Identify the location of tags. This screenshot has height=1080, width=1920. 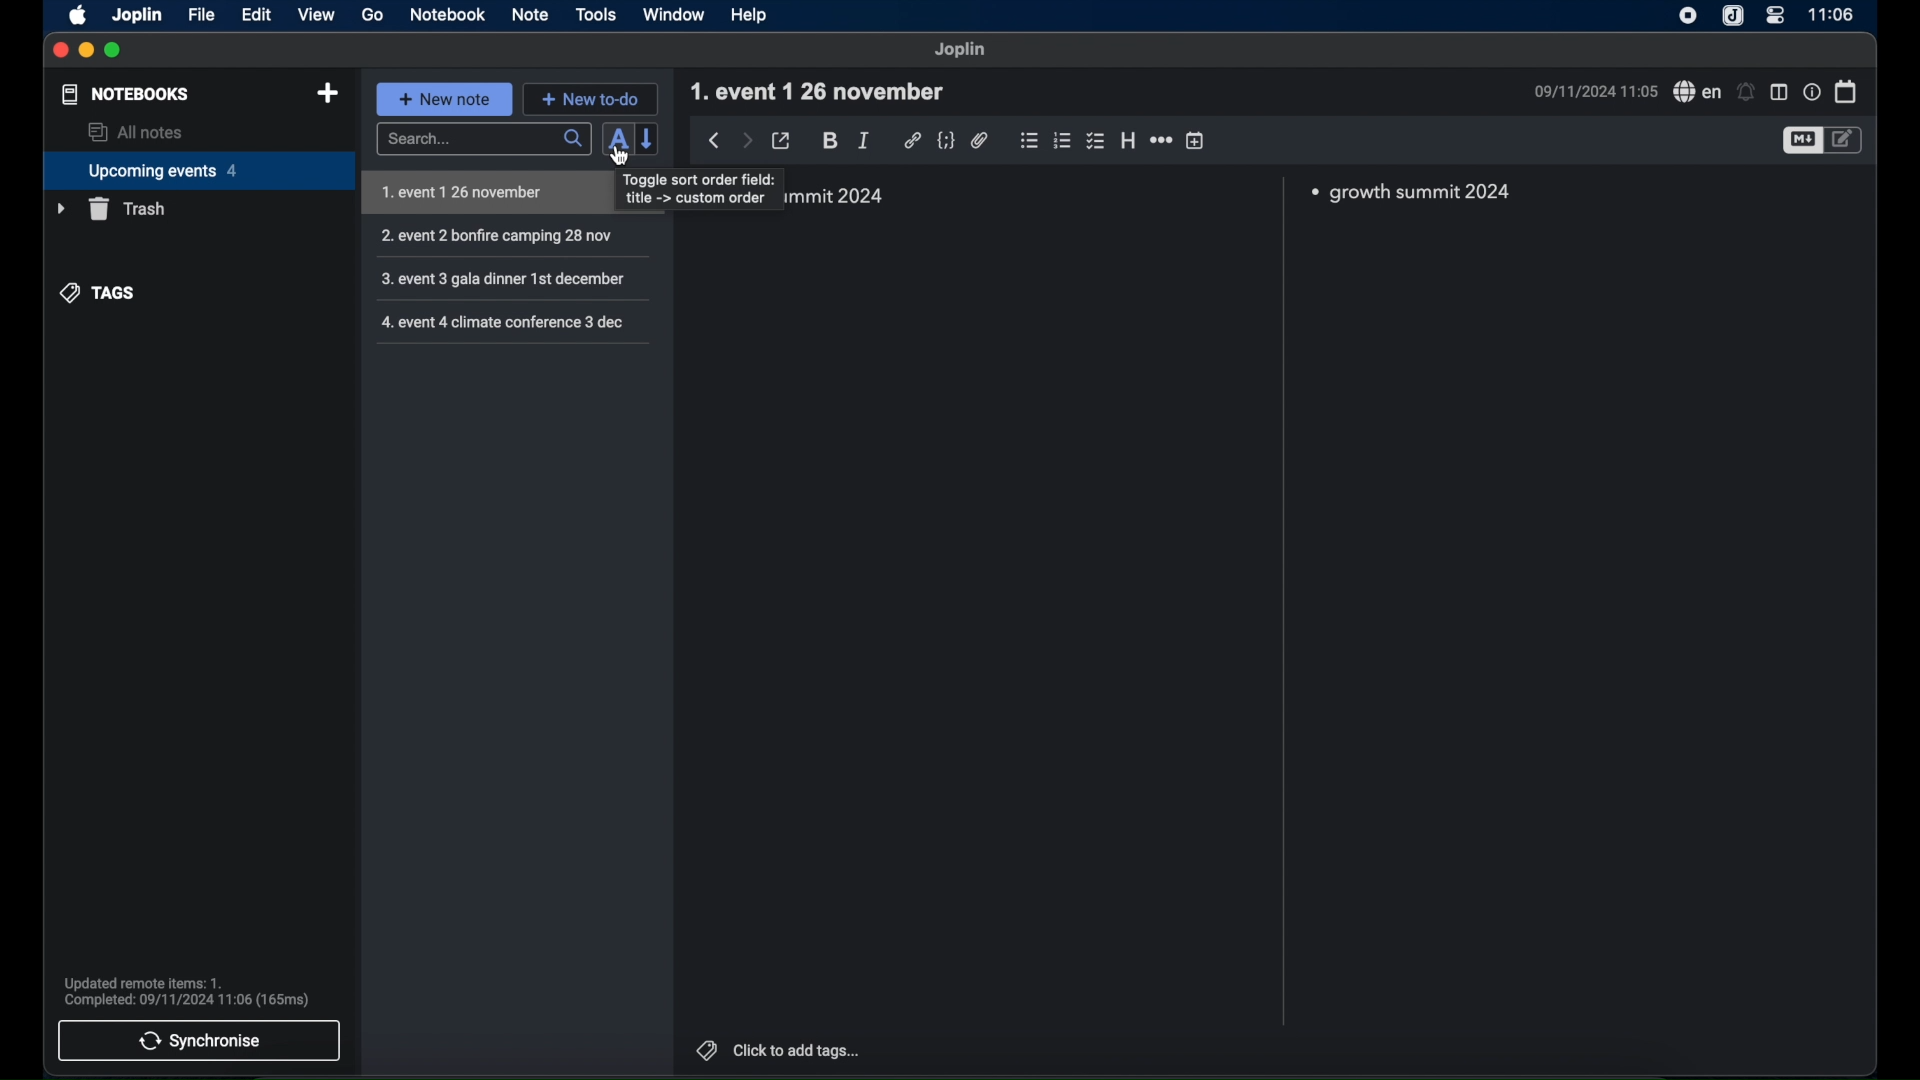
(99, 292).